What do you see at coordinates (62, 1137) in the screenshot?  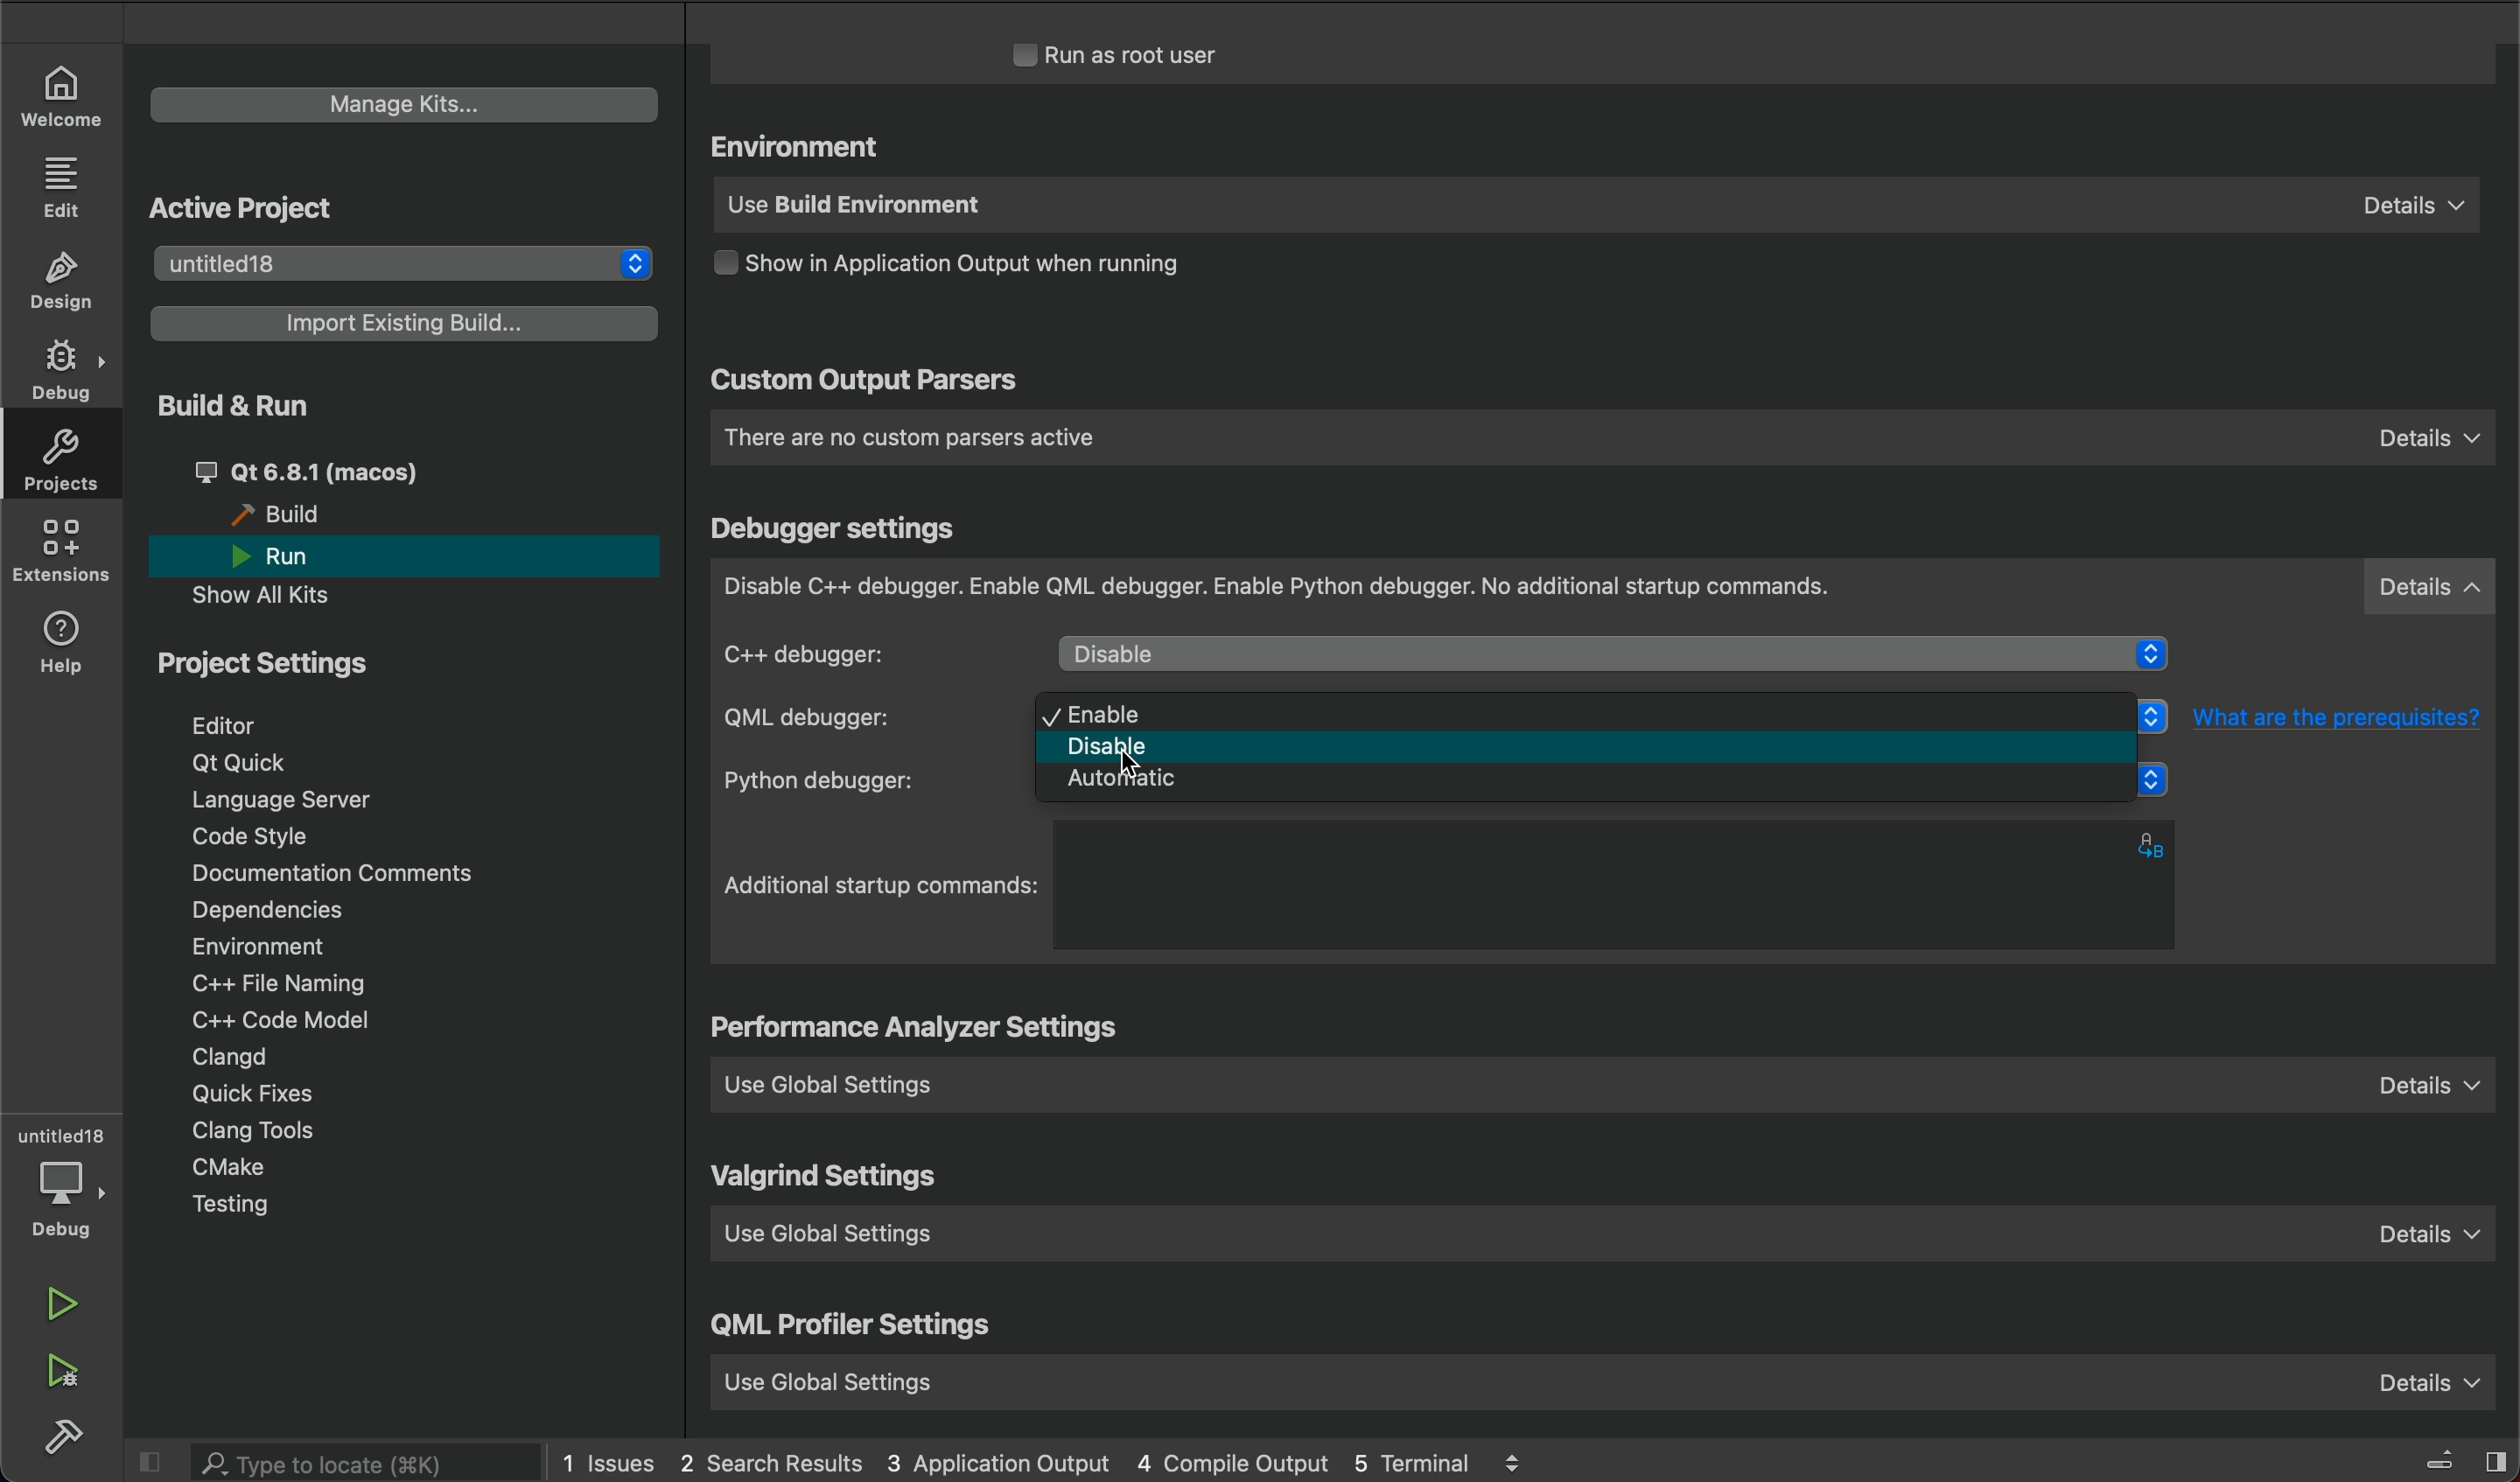 I see `untitled` at bounding box center [62, 1137].